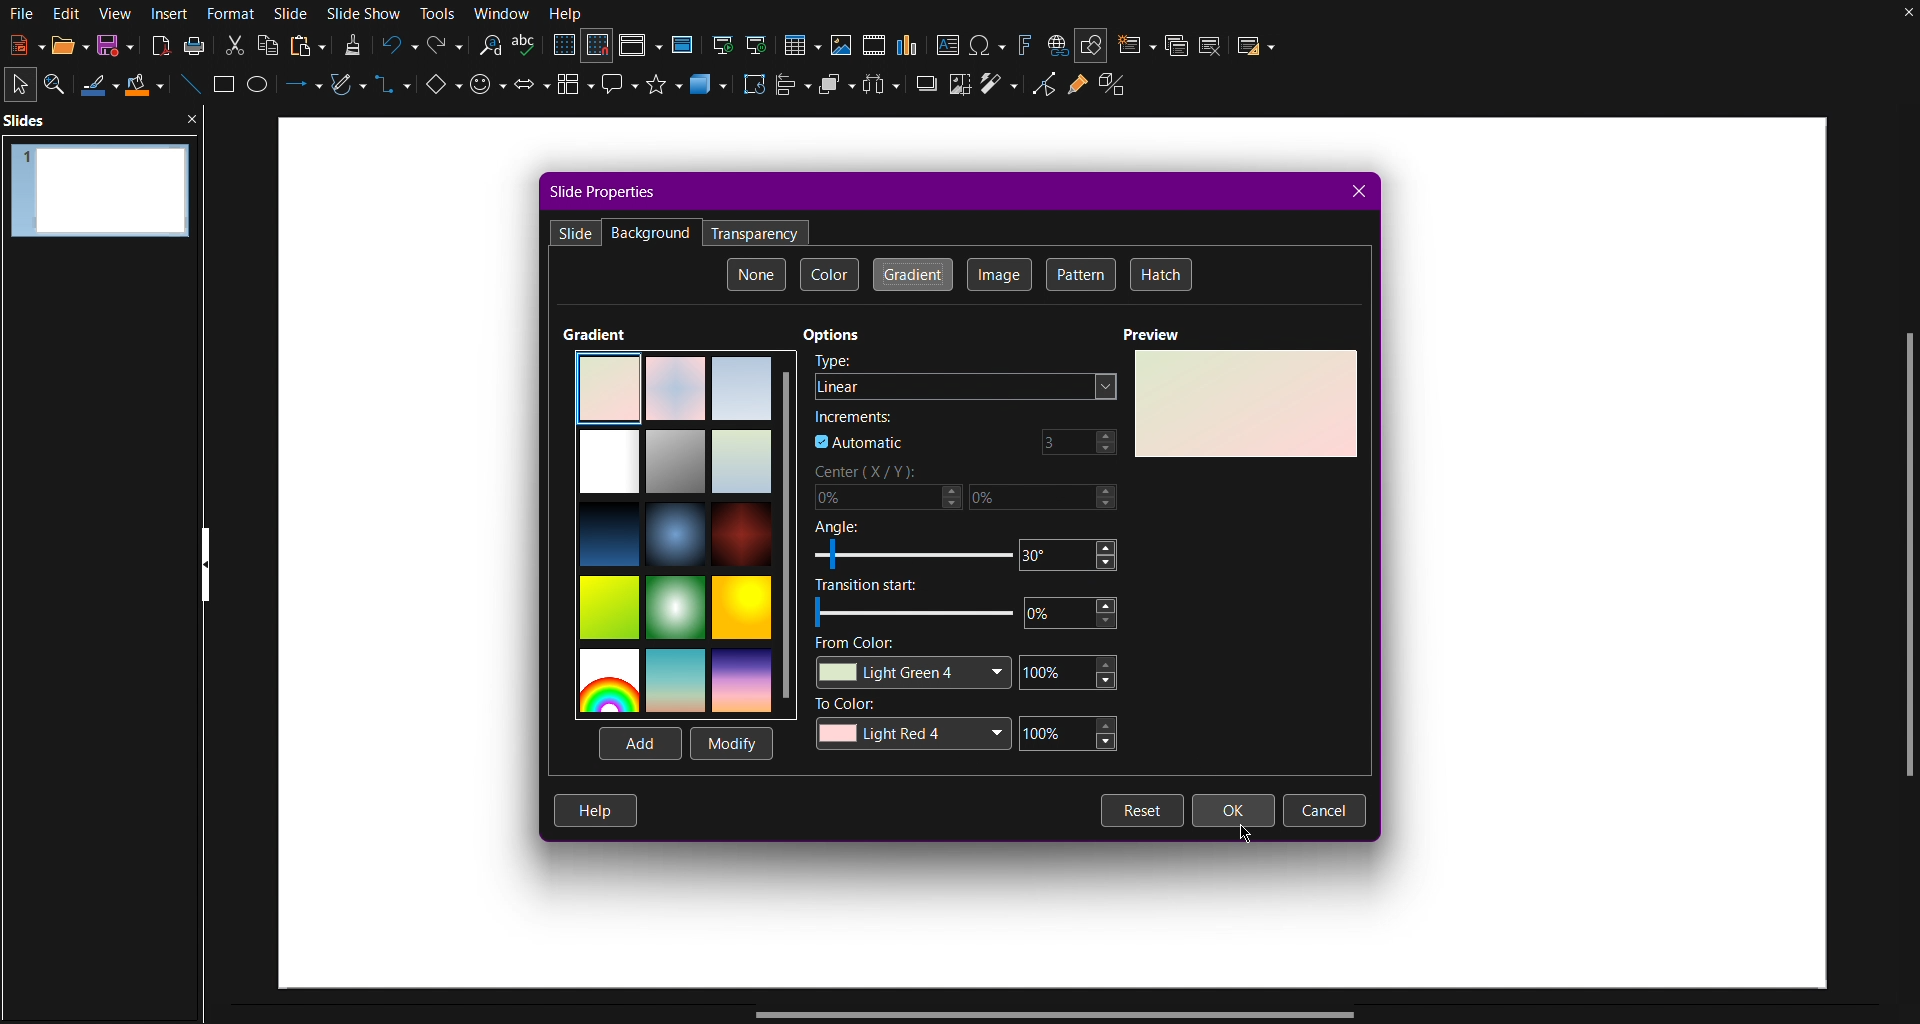 This screenshot has height=1024, width=1920. Describe the element at coordinates (489, 46) in the screenshot. I see `Search and Replace` at that location.